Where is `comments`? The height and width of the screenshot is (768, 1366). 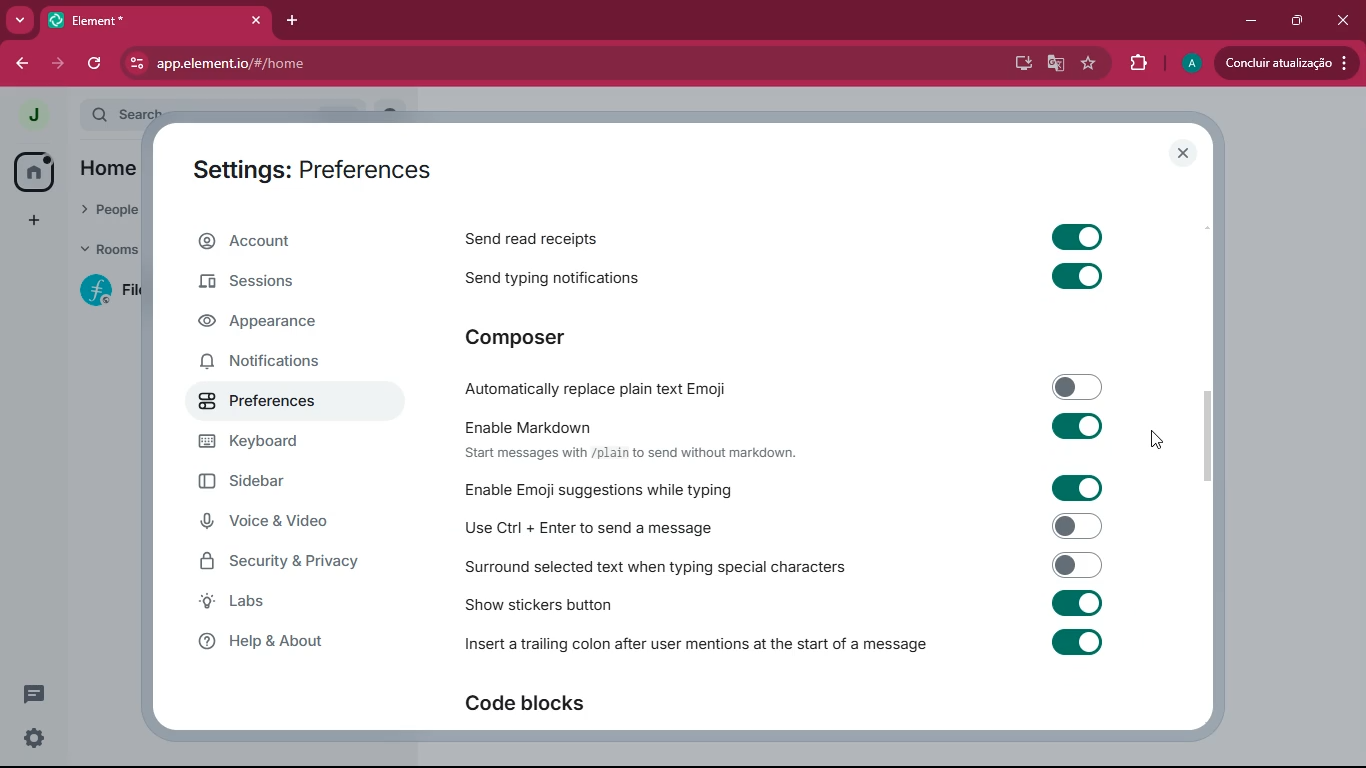 comments is located at coordinates (37, 691).